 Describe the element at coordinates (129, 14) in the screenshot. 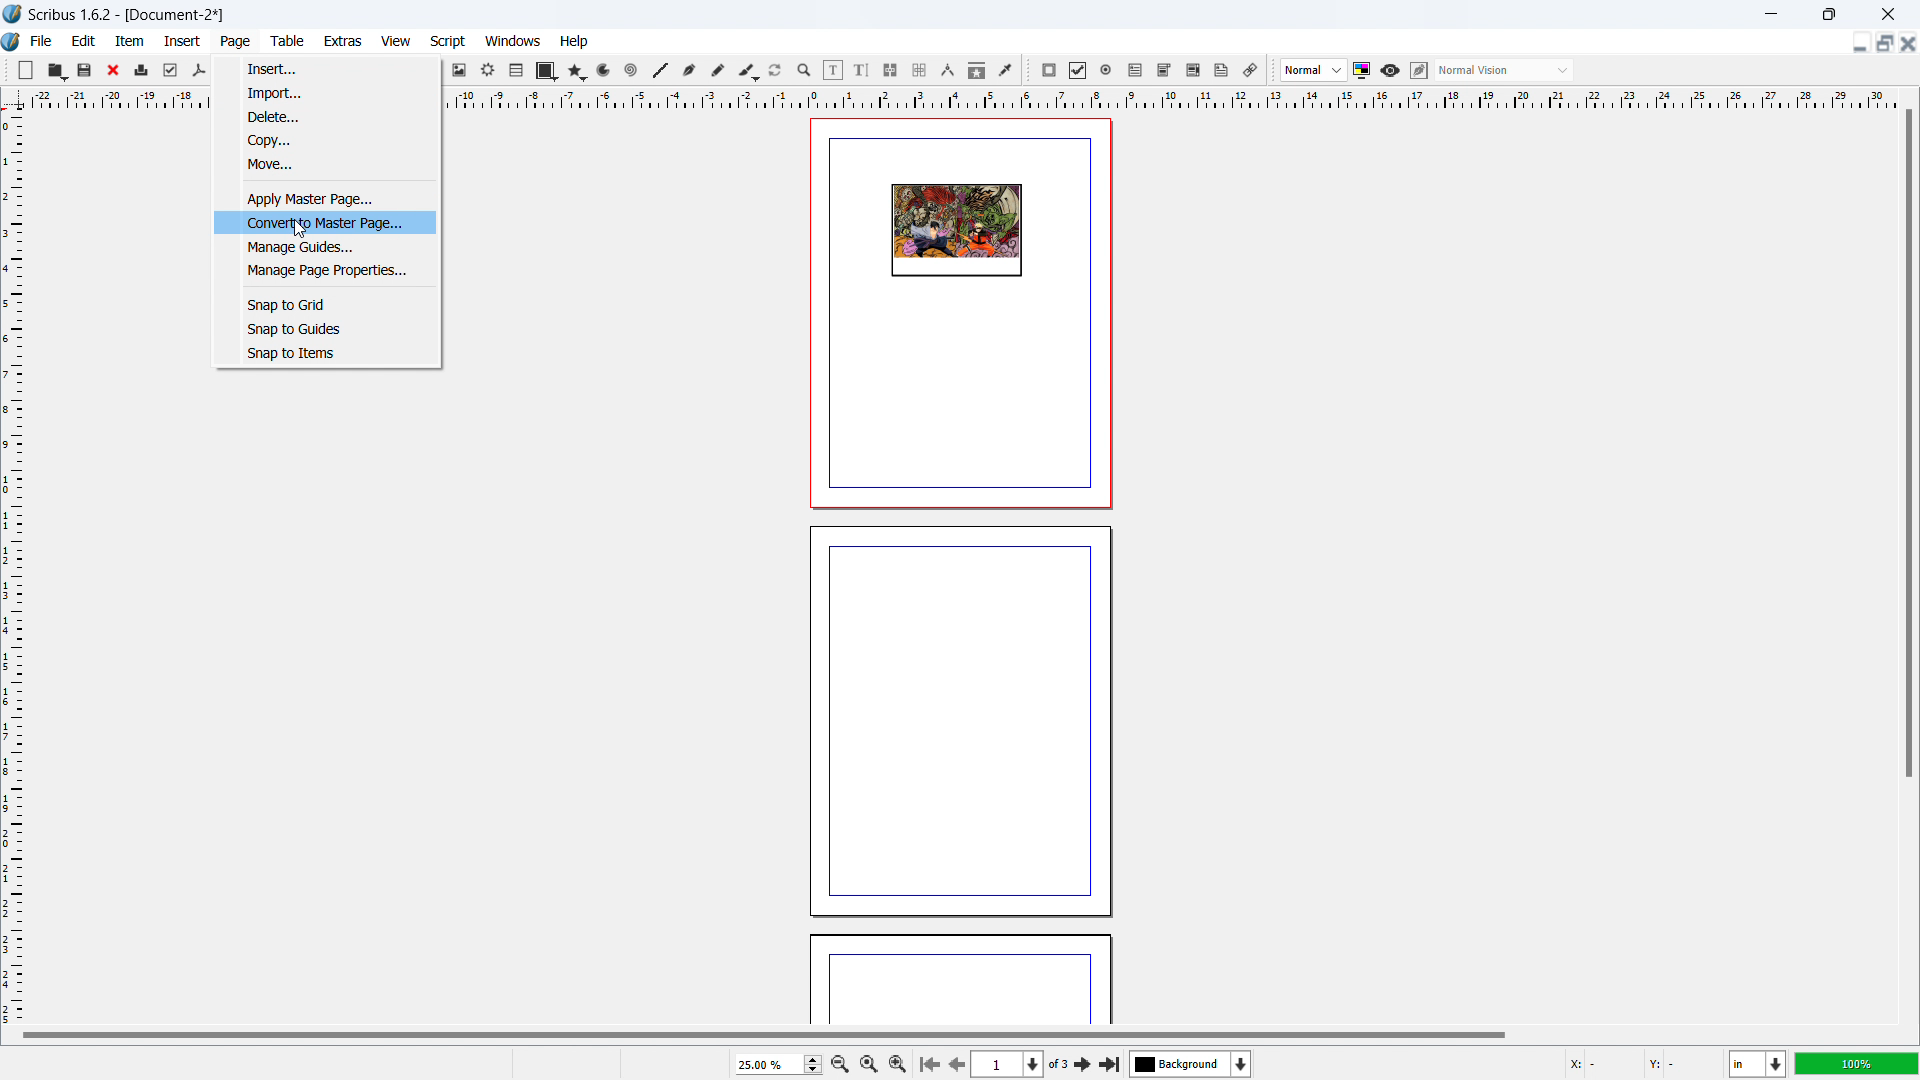

I see `Scribus 1.6.2- [Document-2]` at that location.